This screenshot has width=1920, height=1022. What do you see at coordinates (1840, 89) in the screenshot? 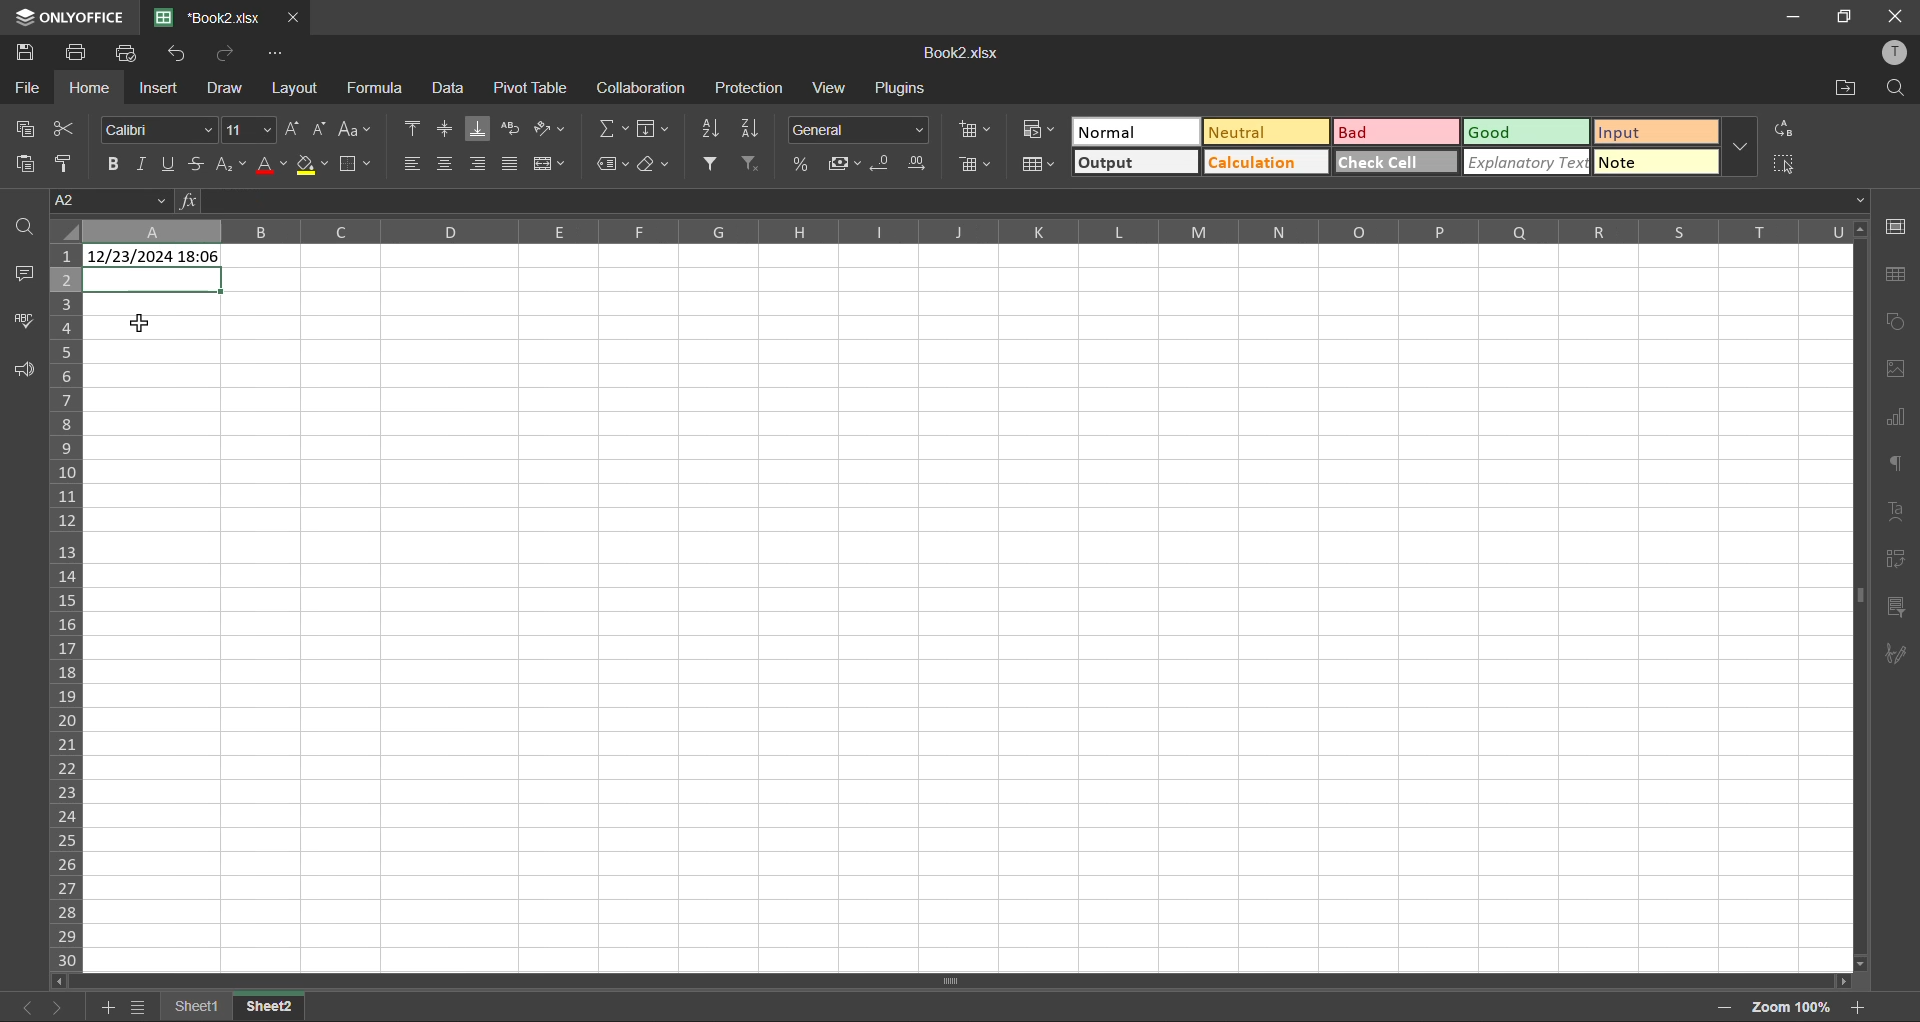
I see `open location` at bounding box center [1840, 89].